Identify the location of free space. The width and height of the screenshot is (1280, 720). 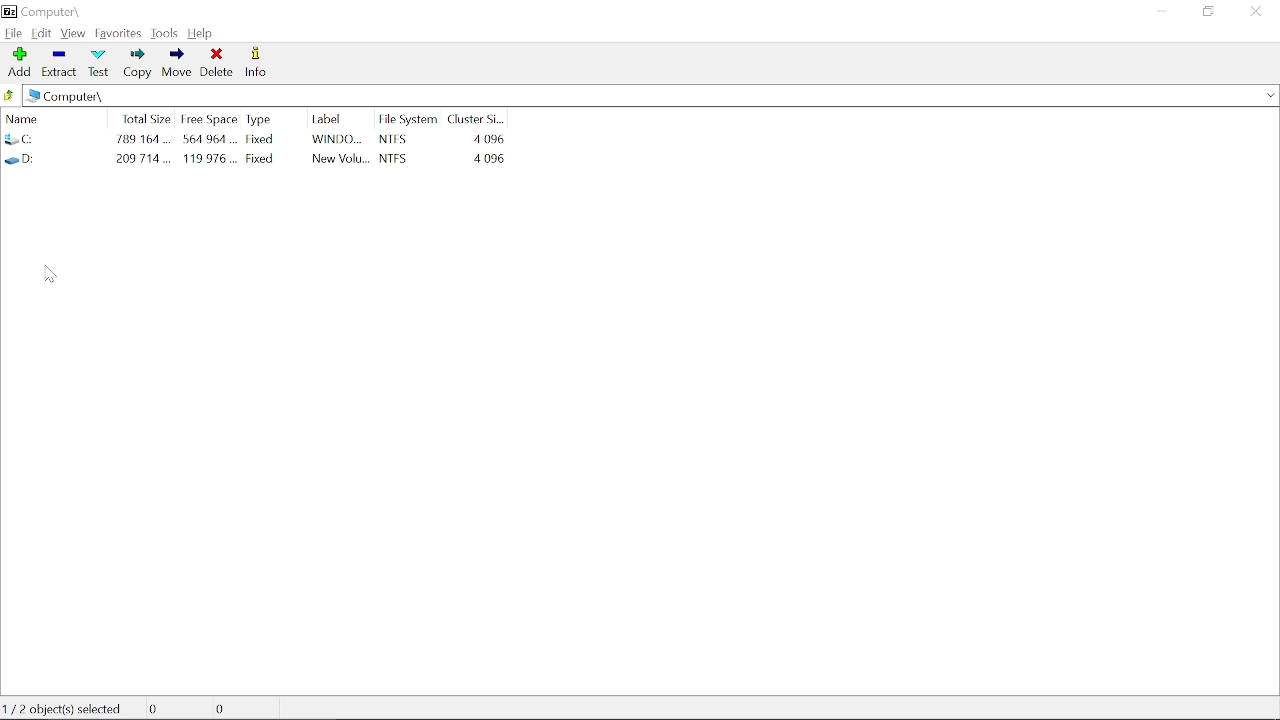
(207, 118).